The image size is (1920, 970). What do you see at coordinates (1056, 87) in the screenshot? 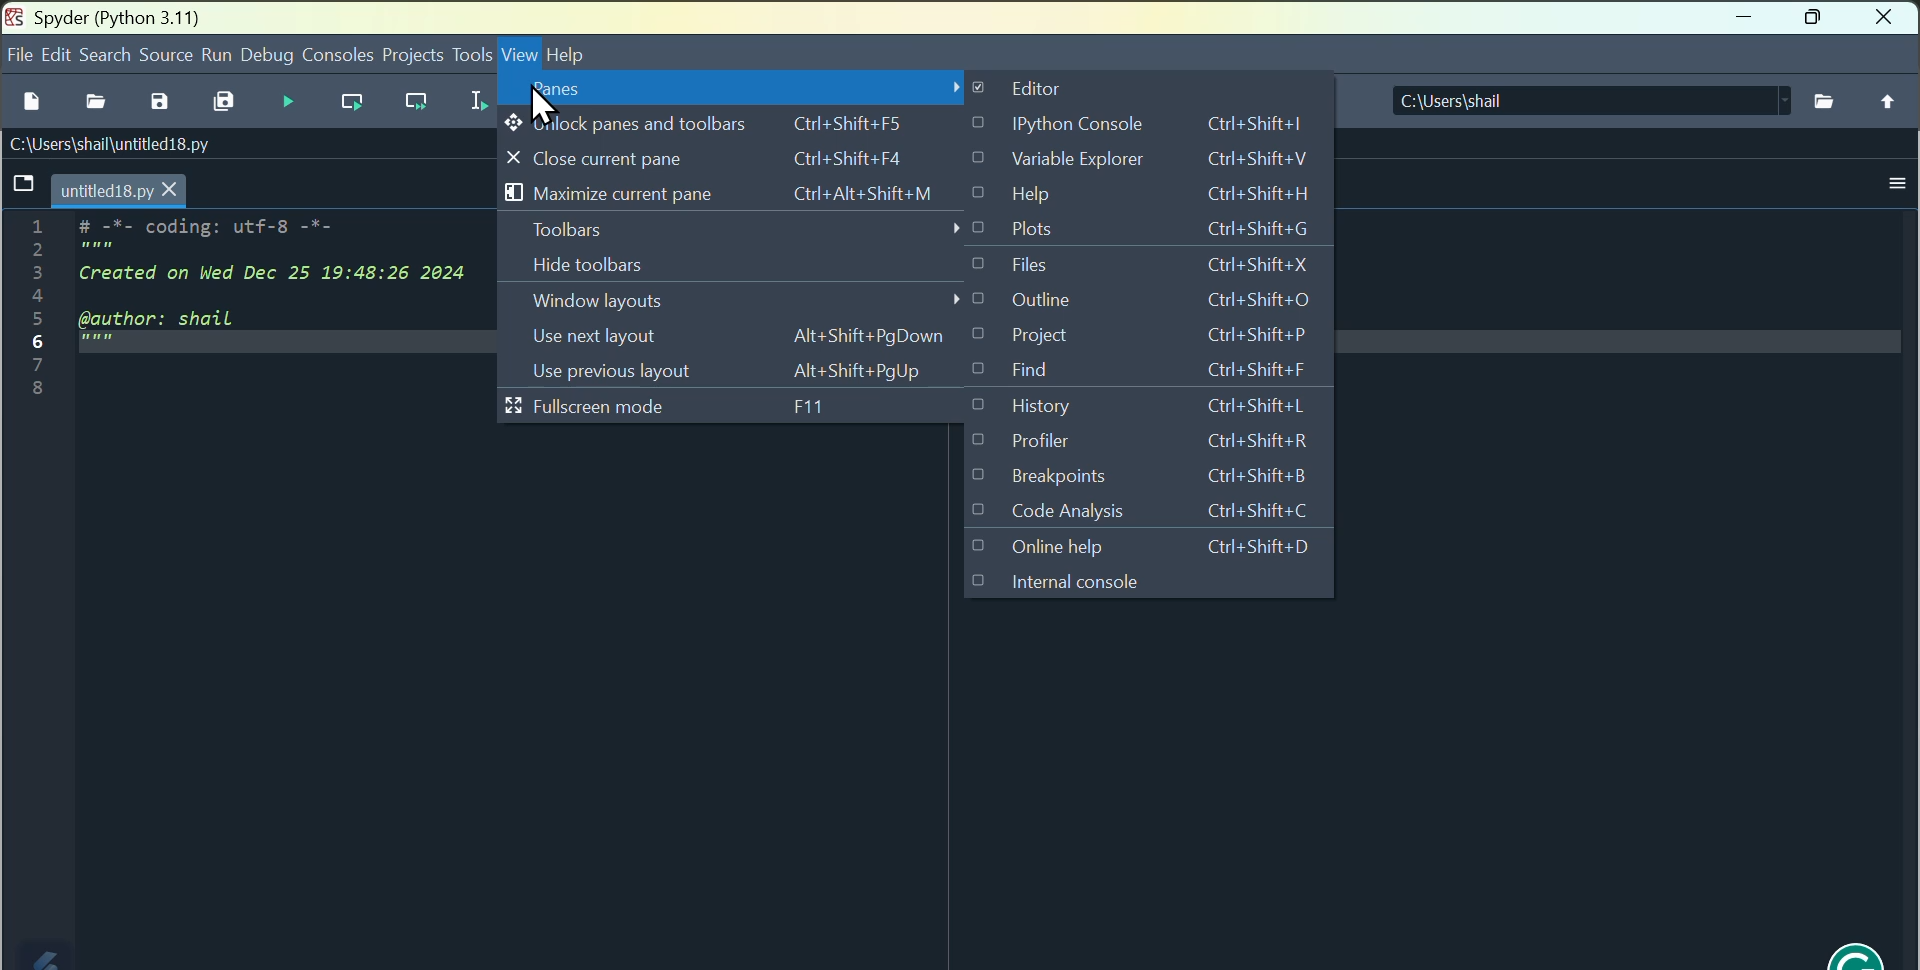
I see `Editor` at bounding box center [1056, 87].